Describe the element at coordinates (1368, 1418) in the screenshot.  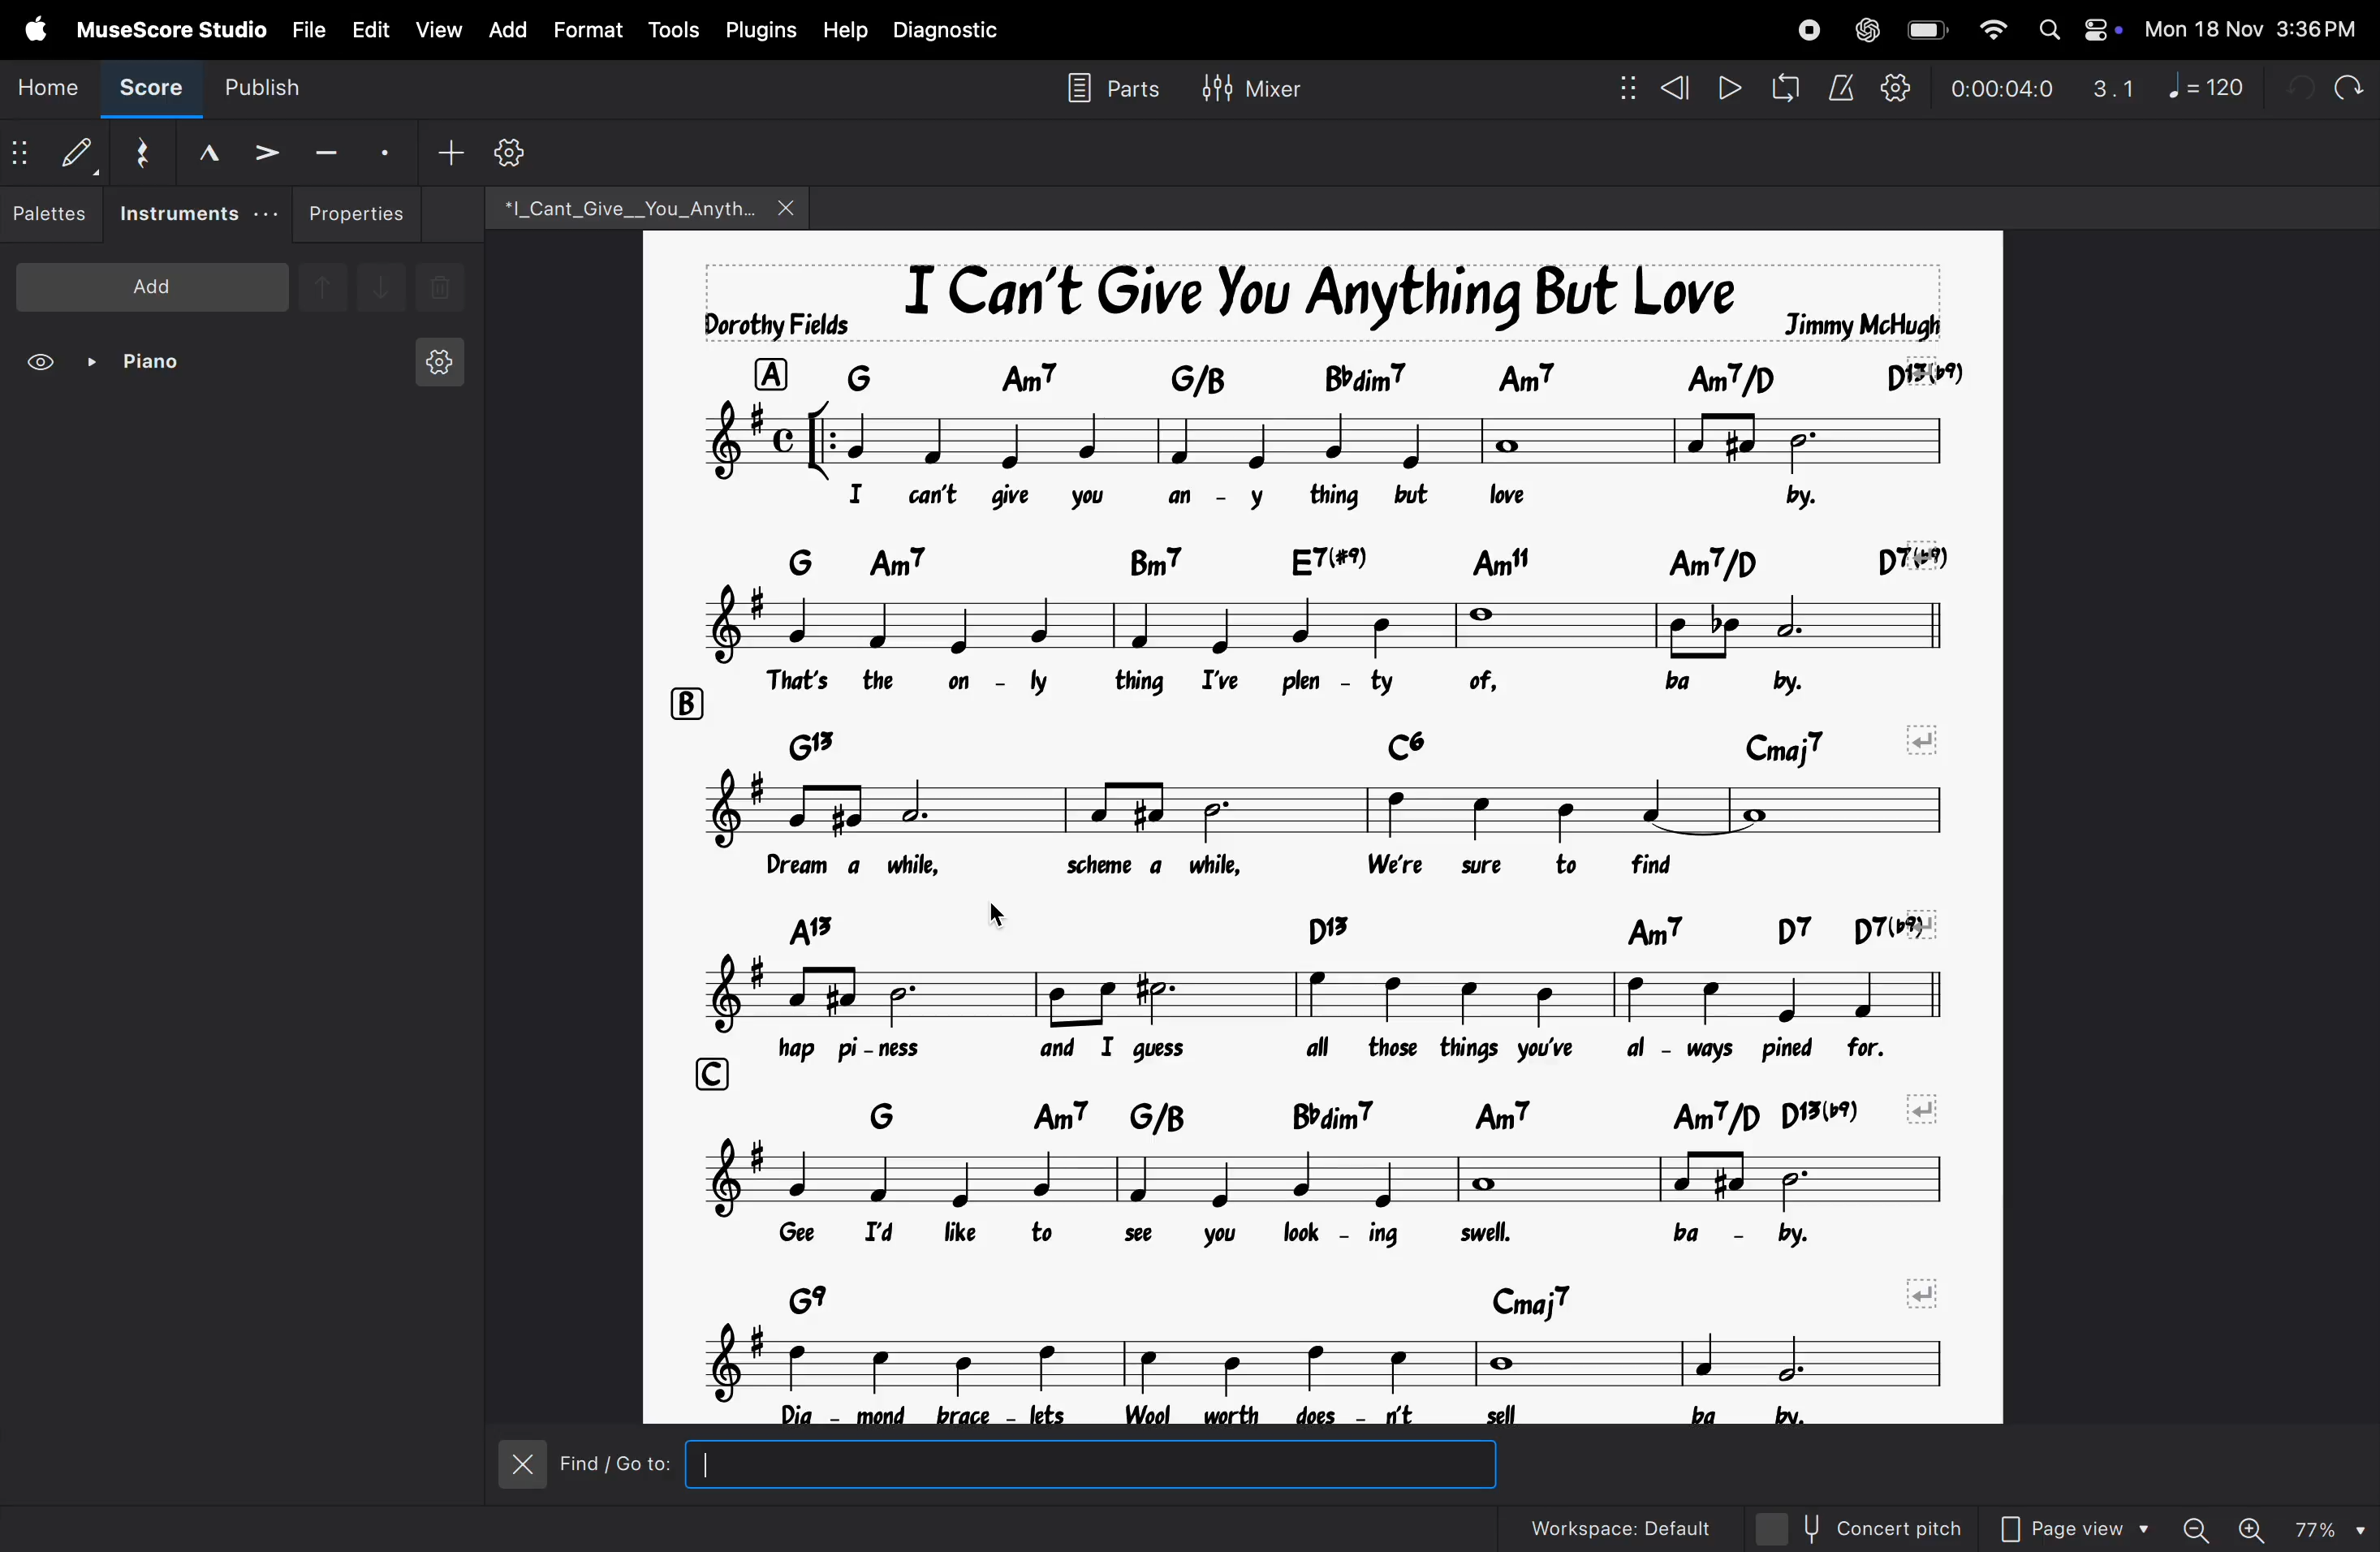
I see `lyrics` at that location.